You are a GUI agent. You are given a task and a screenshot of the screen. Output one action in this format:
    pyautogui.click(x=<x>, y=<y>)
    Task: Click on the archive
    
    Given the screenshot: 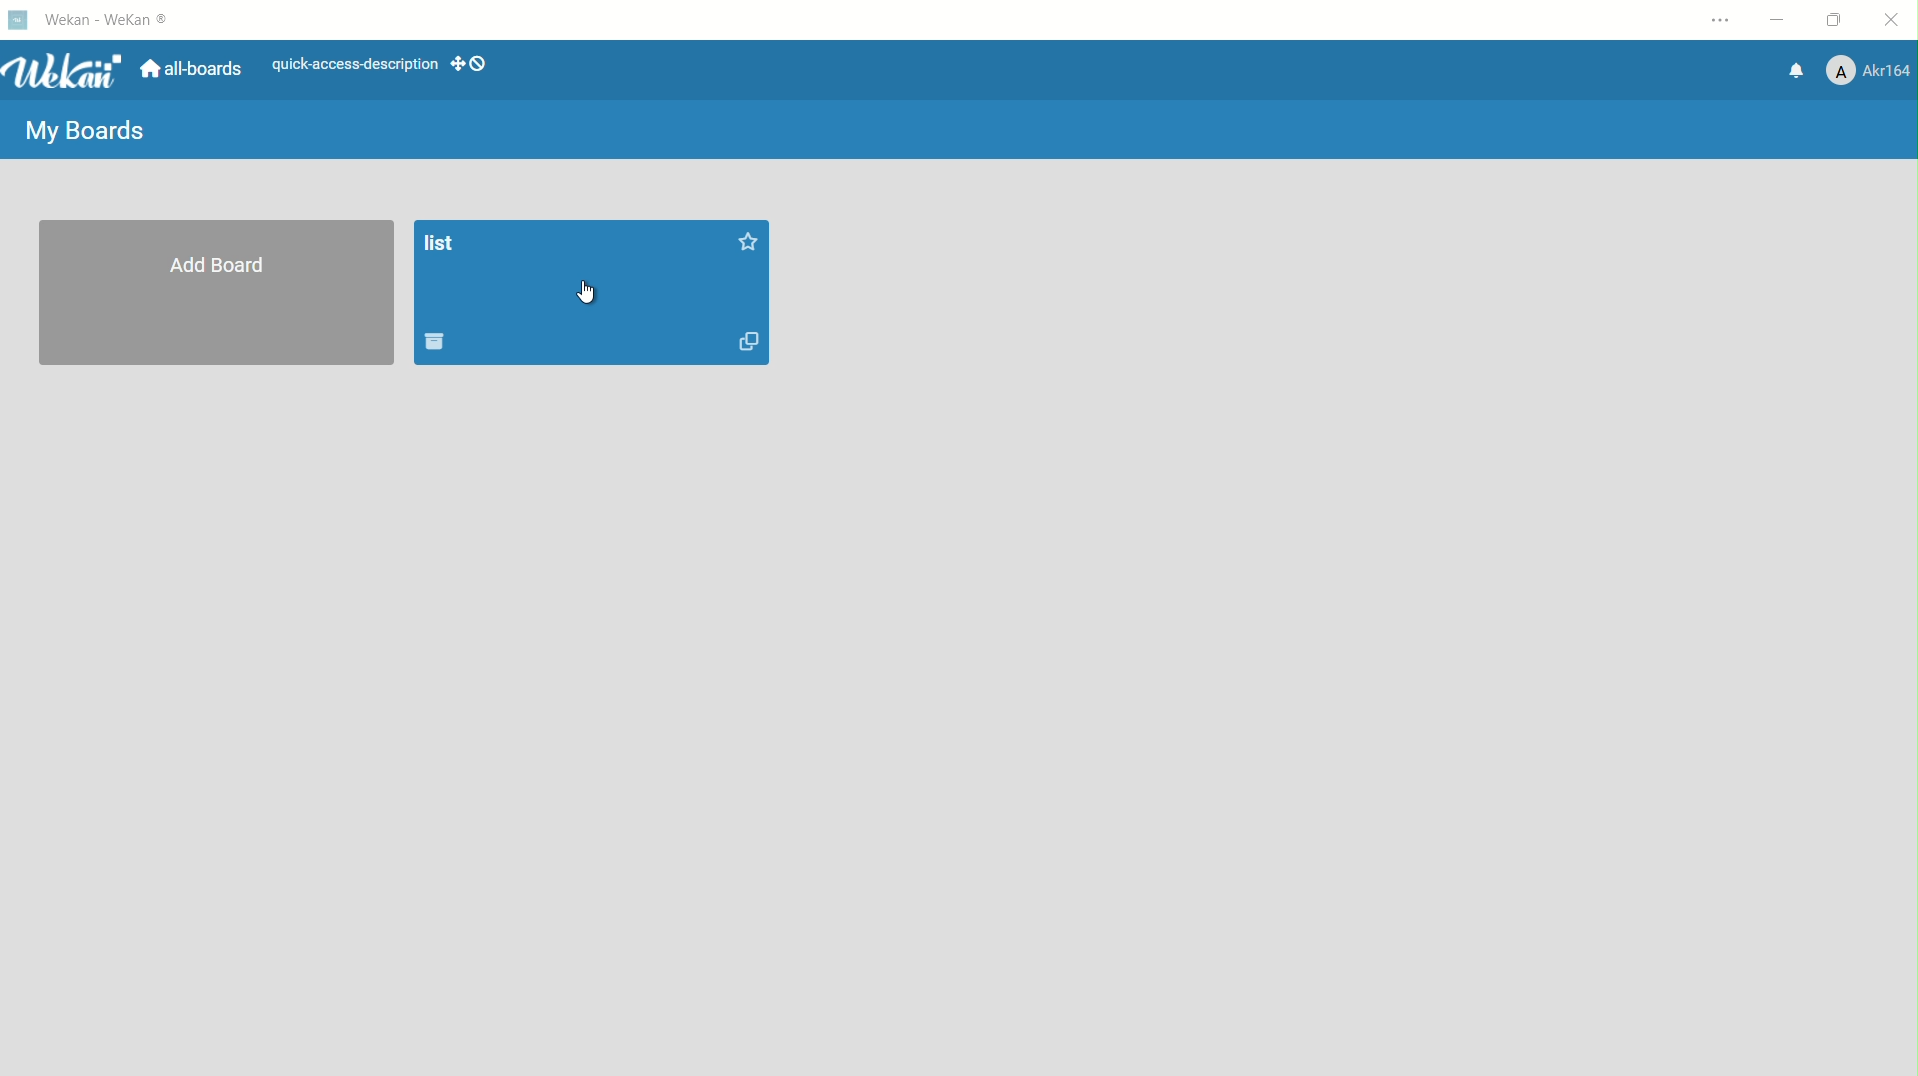 What is the action you would take?
    pyautogui.click(x=437, y=344)
    